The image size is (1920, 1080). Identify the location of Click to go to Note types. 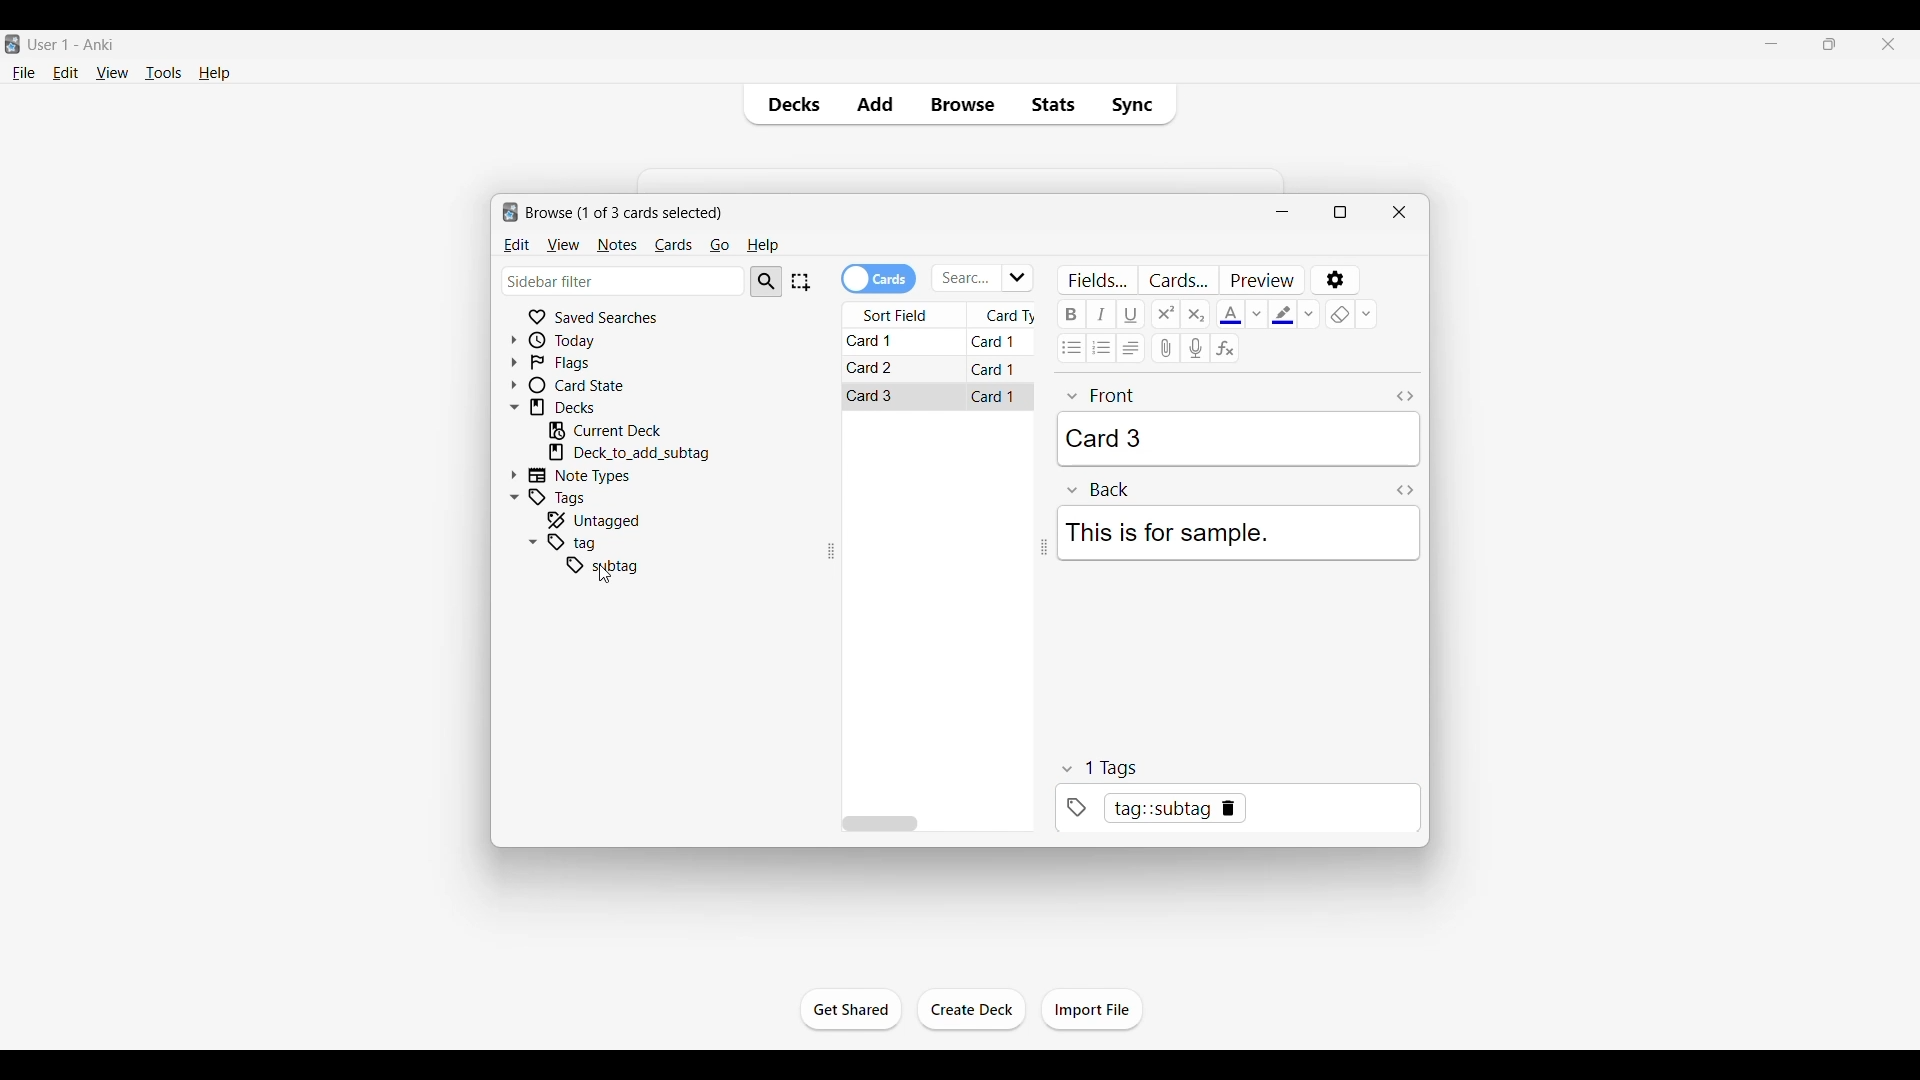
(590, 475).